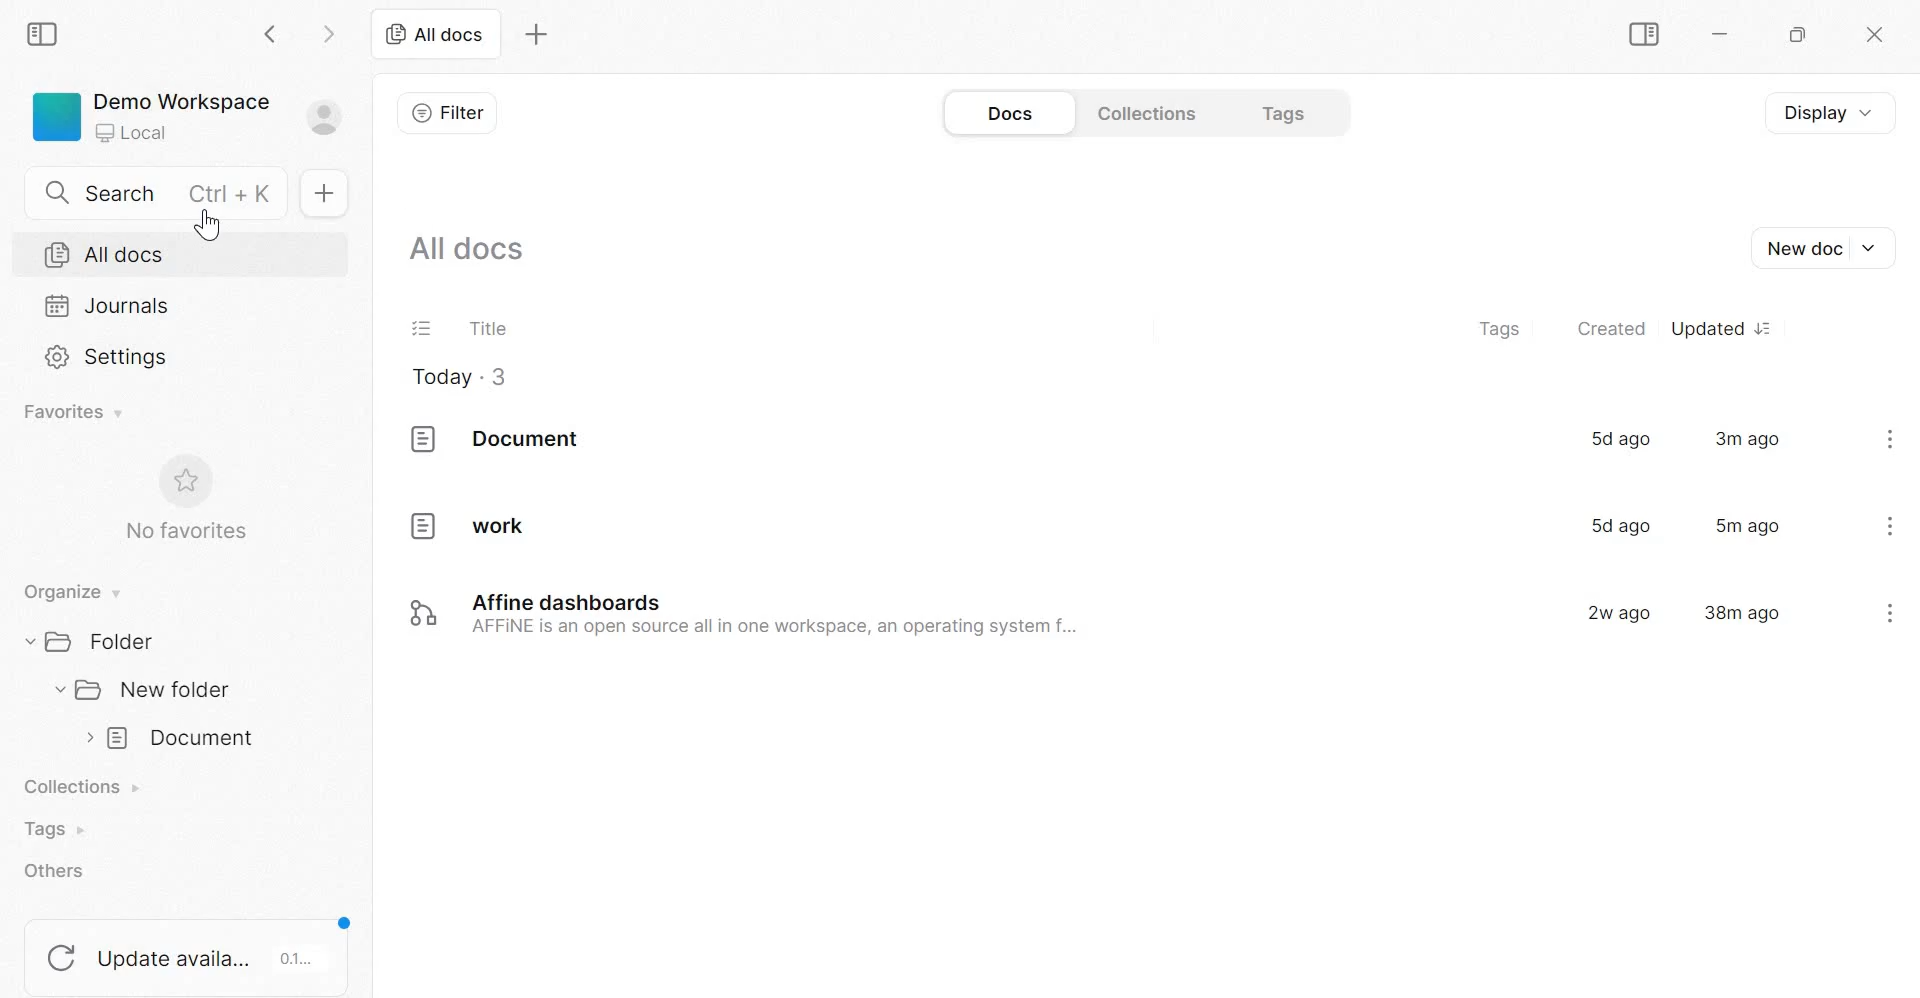  I want to click on Document, so click(495, 439).